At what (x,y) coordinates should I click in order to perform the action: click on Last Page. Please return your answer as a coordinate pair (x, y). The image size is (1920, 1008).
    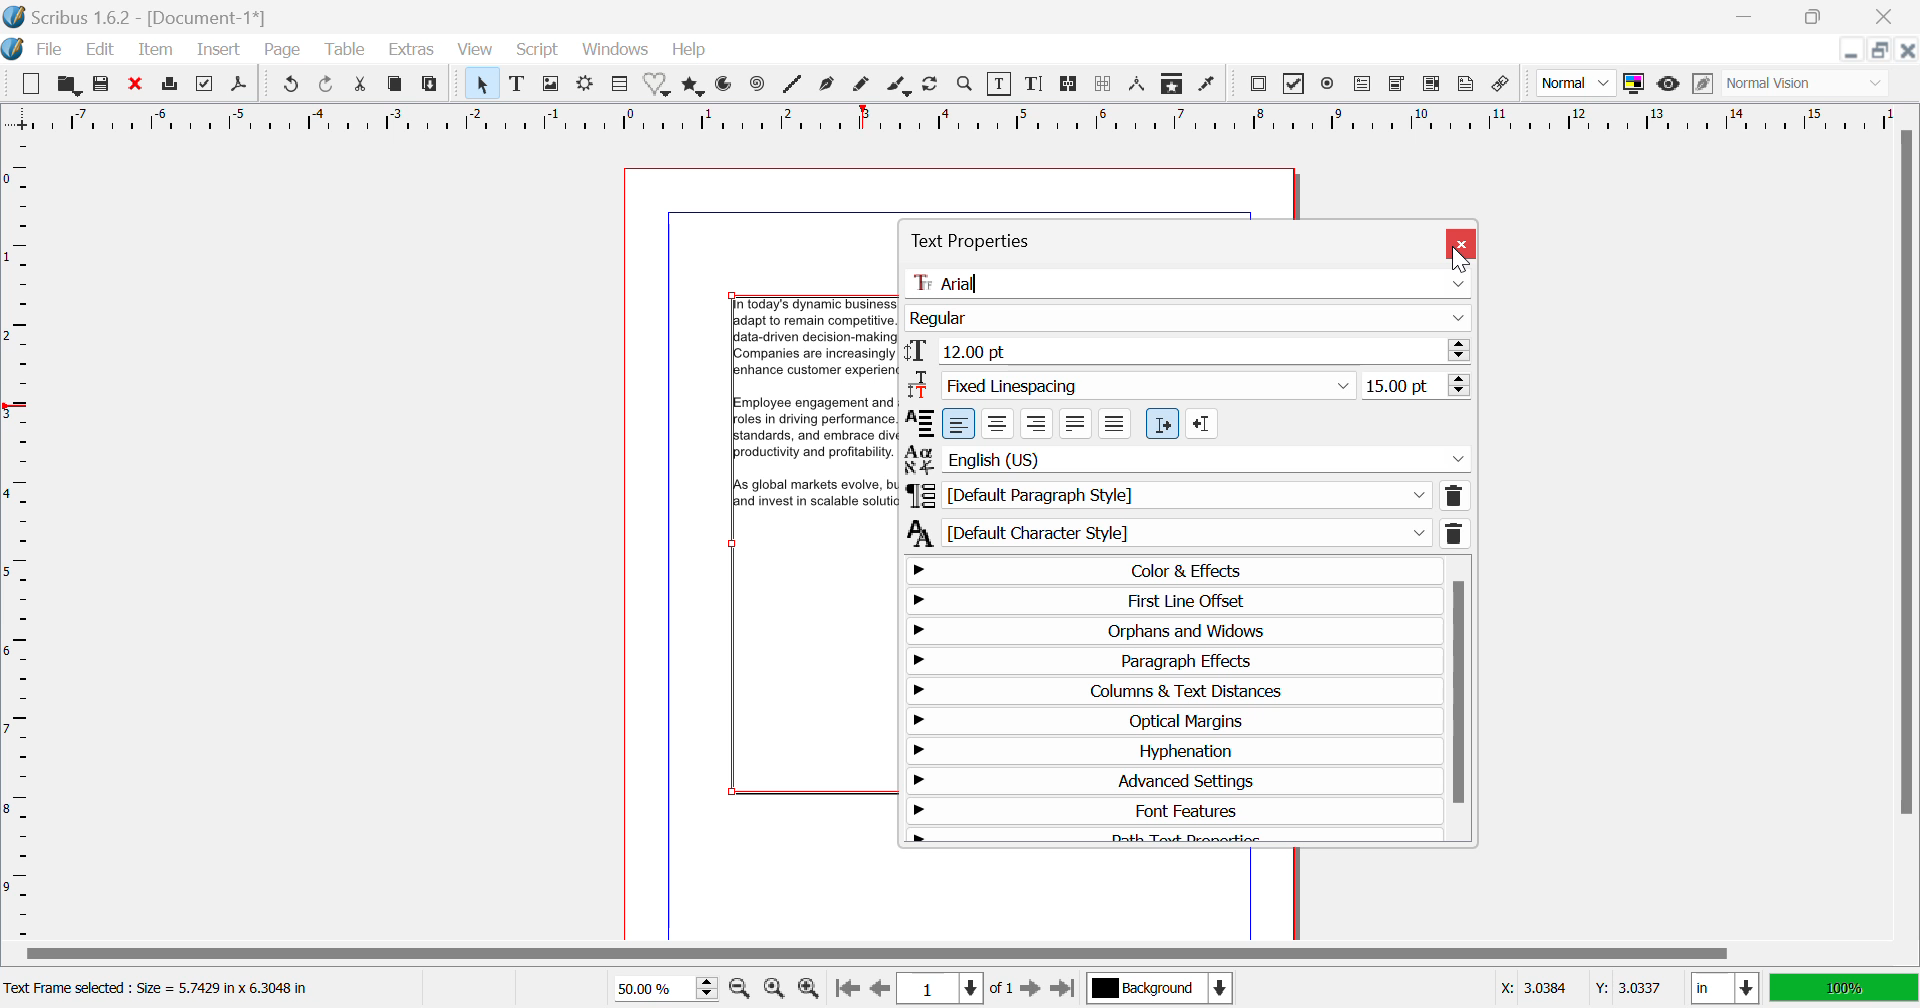
    Looking at the image, I should click on (1064, 989).